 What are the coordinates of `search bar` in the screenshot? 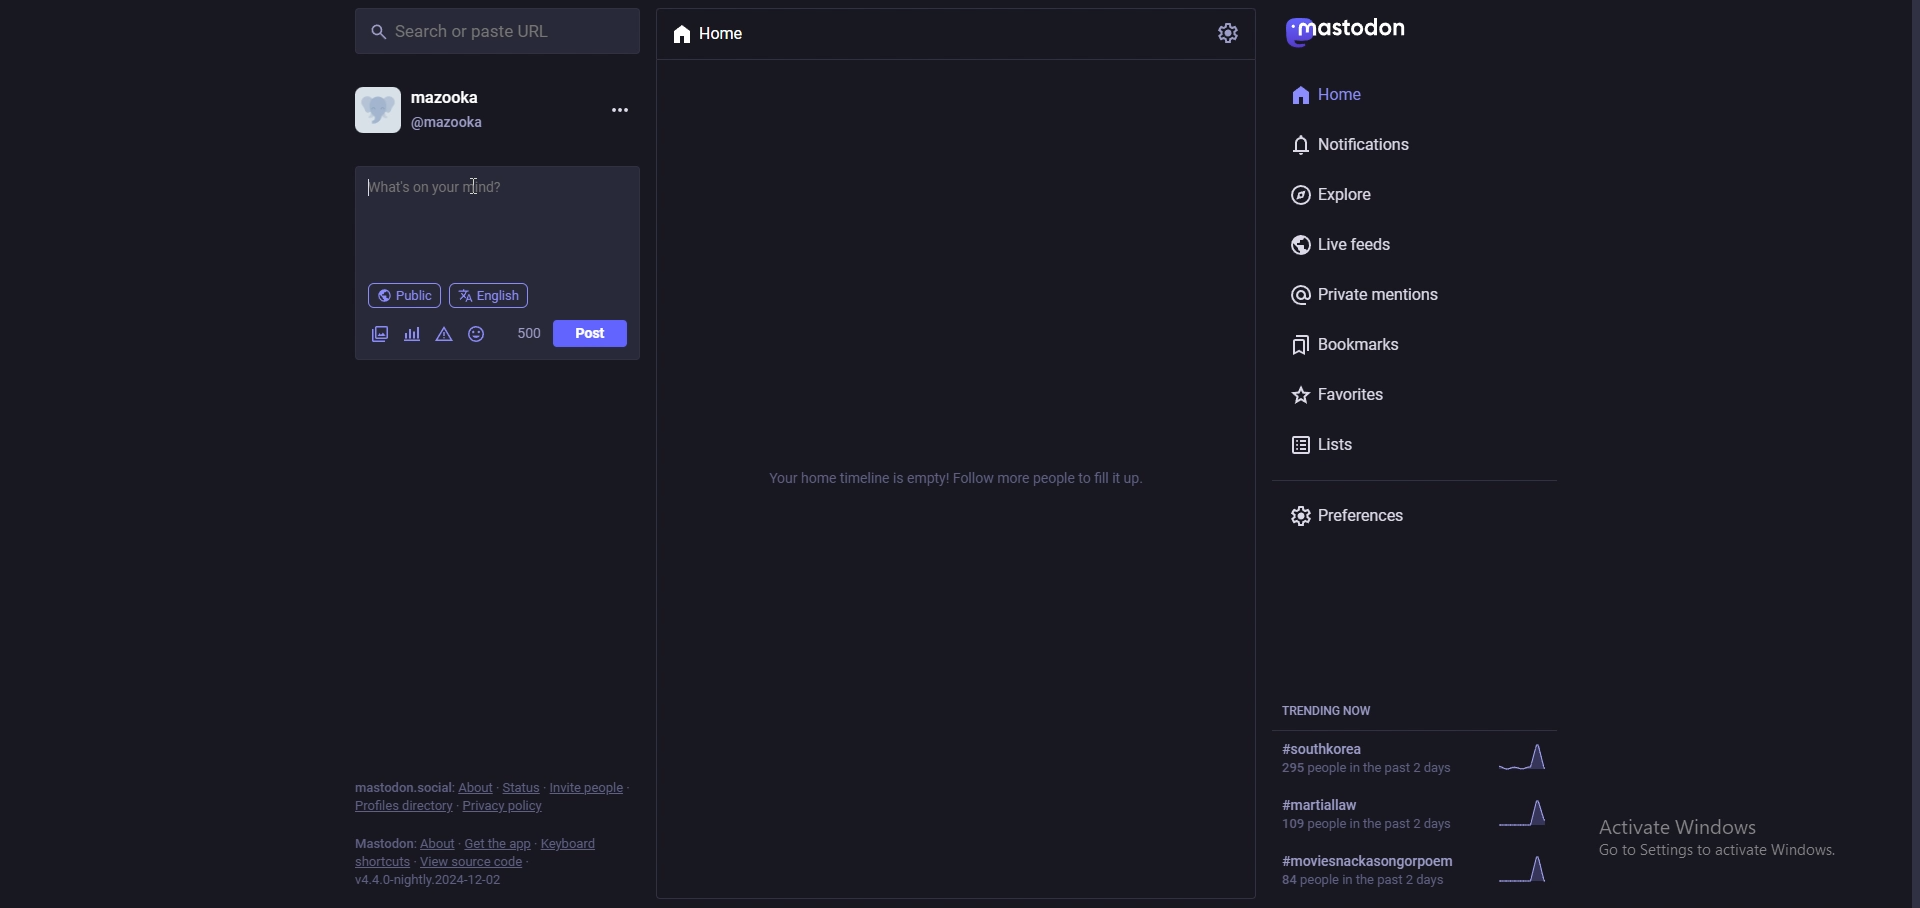 It's located at (497, 32).